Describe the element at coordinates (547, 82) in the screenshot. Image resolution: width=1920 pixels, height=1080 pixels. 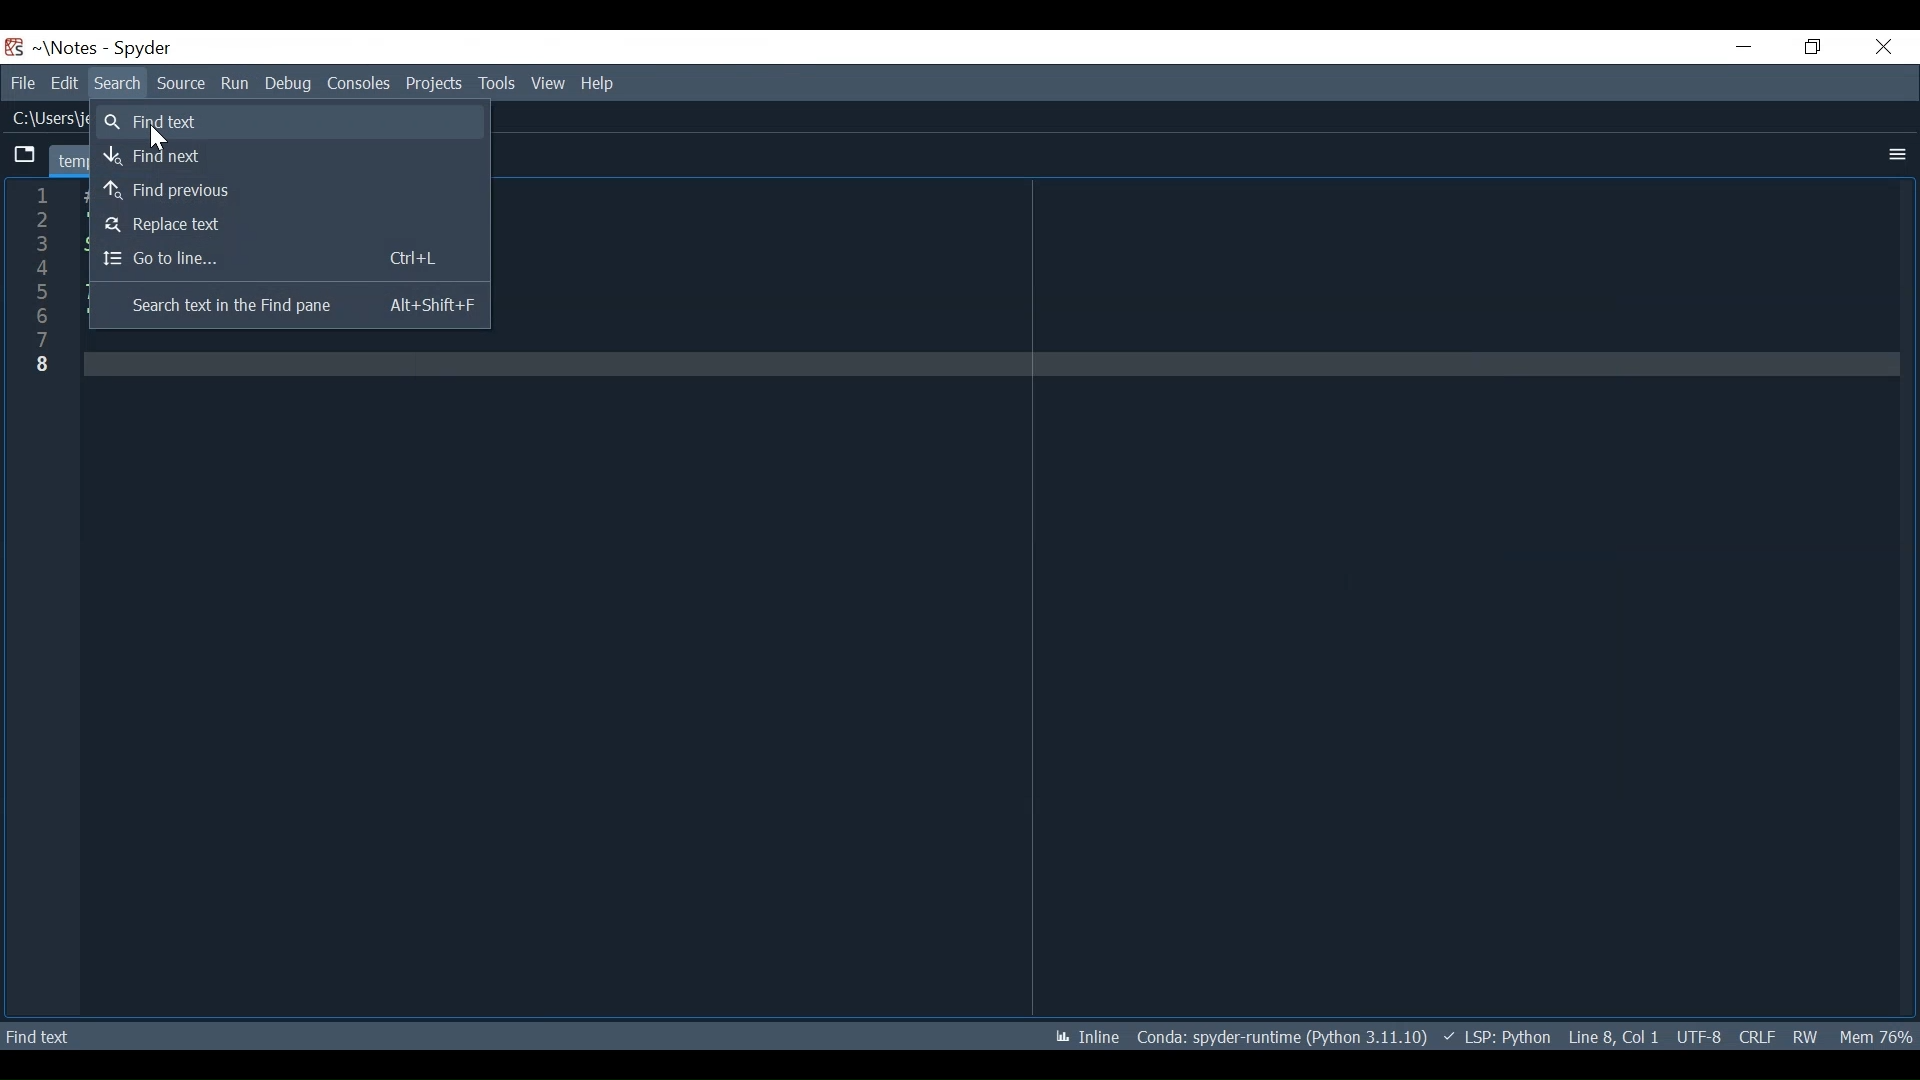
I see `View` at that location.